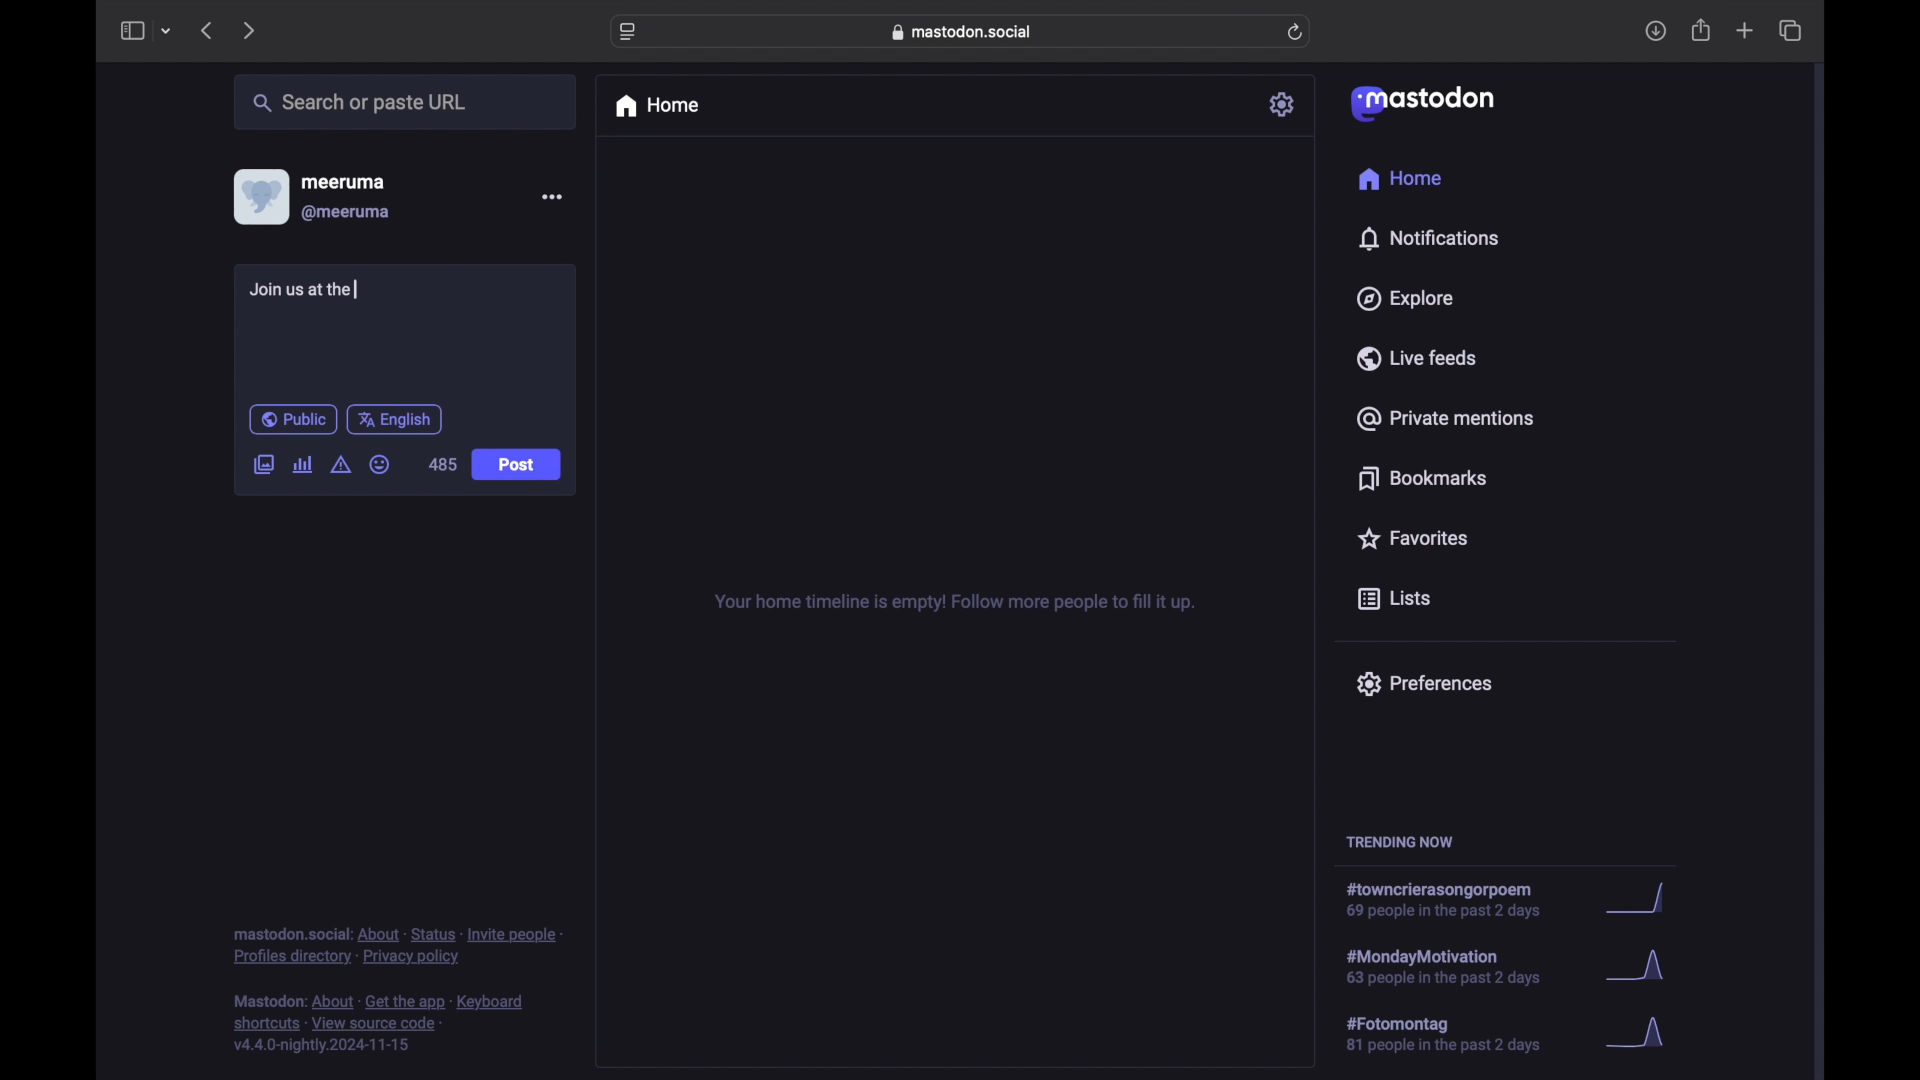  Describe the element at coordinates (346, 213) in the screenshot. I see `@meeruma` at that location.